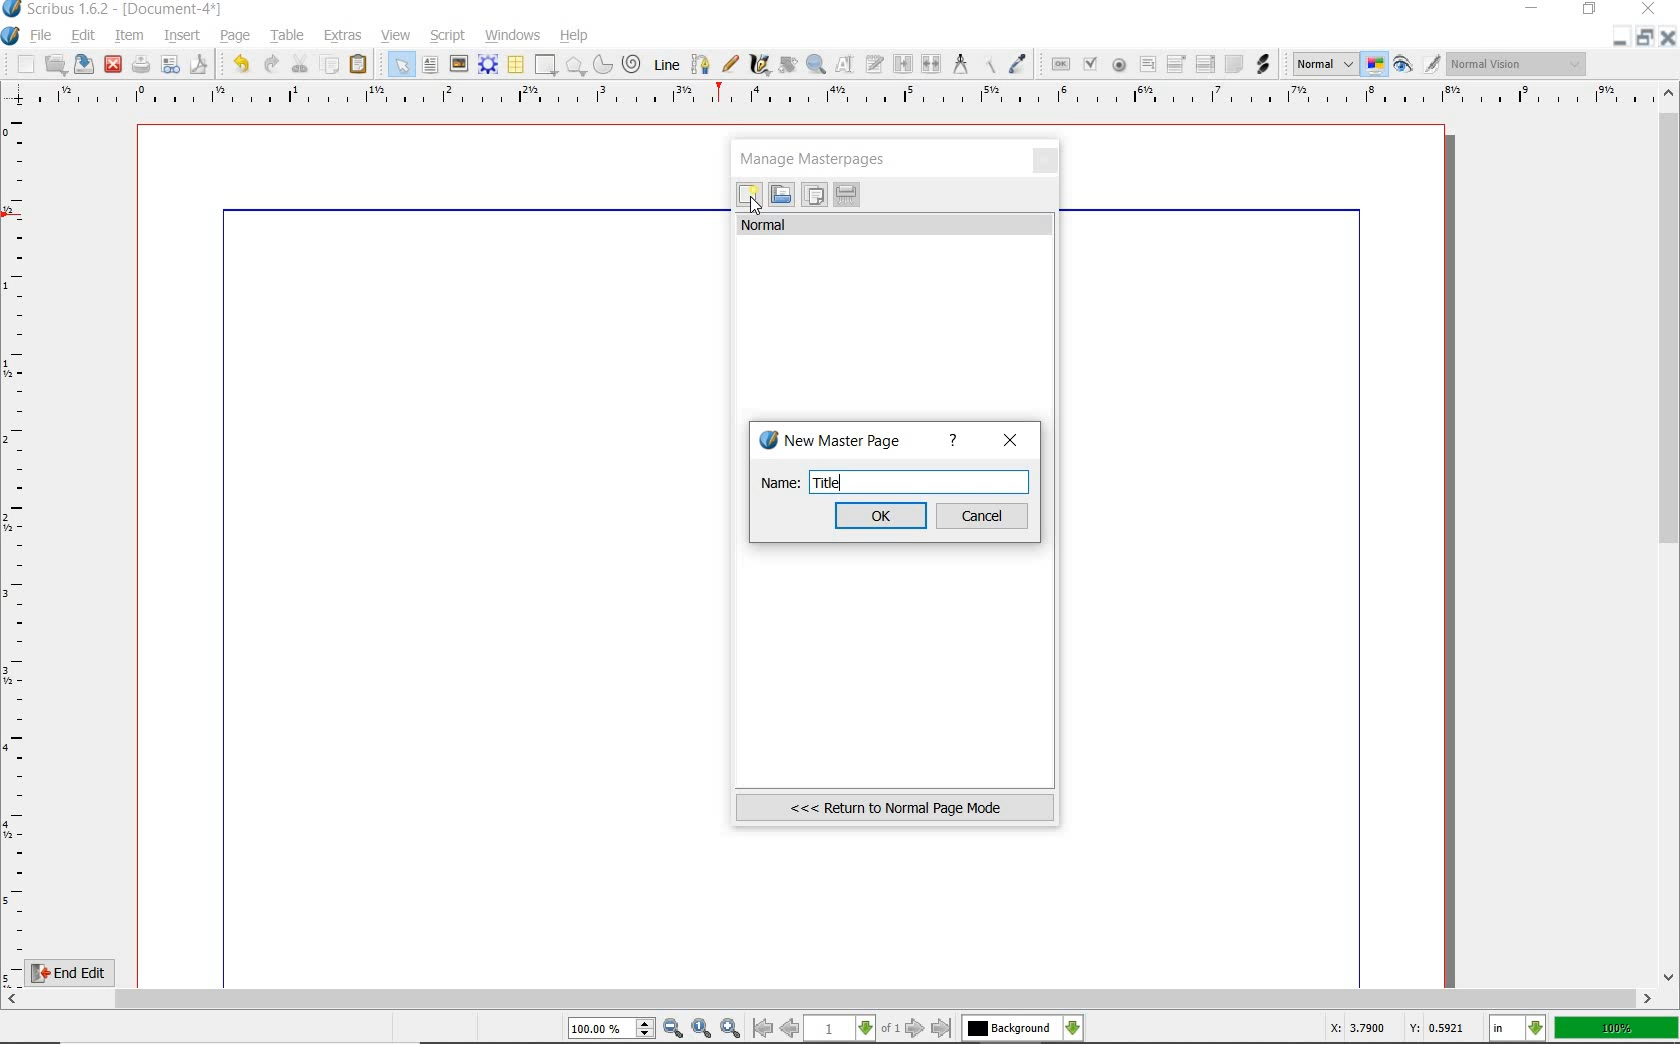 The height and width of the screenshot is (1044, 1680). What do you see at coordinates (1518, 1029) in the screenshot?
I see `in` at bounding box center [1518, 1029].